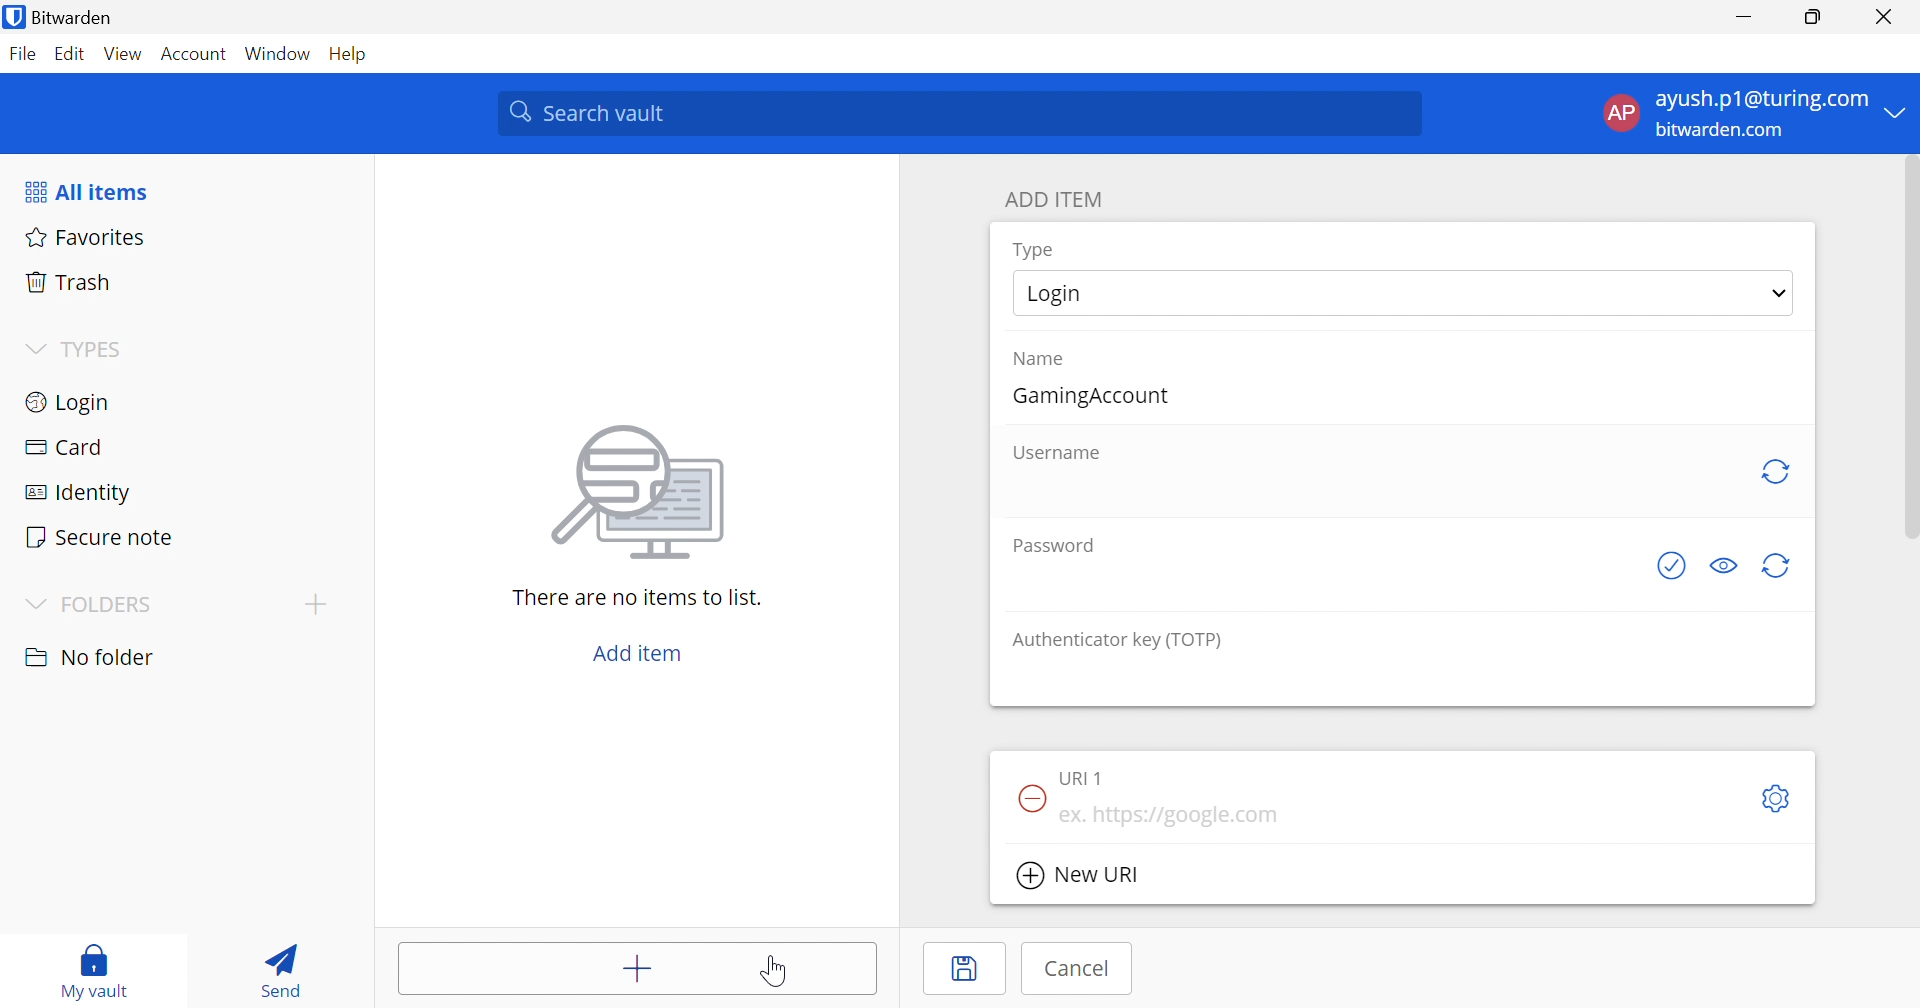 The height and width of the screenshot is (1008, 1920). Describe the element at coordinates (127, 55) in the screenshot. I see `View` at that location.